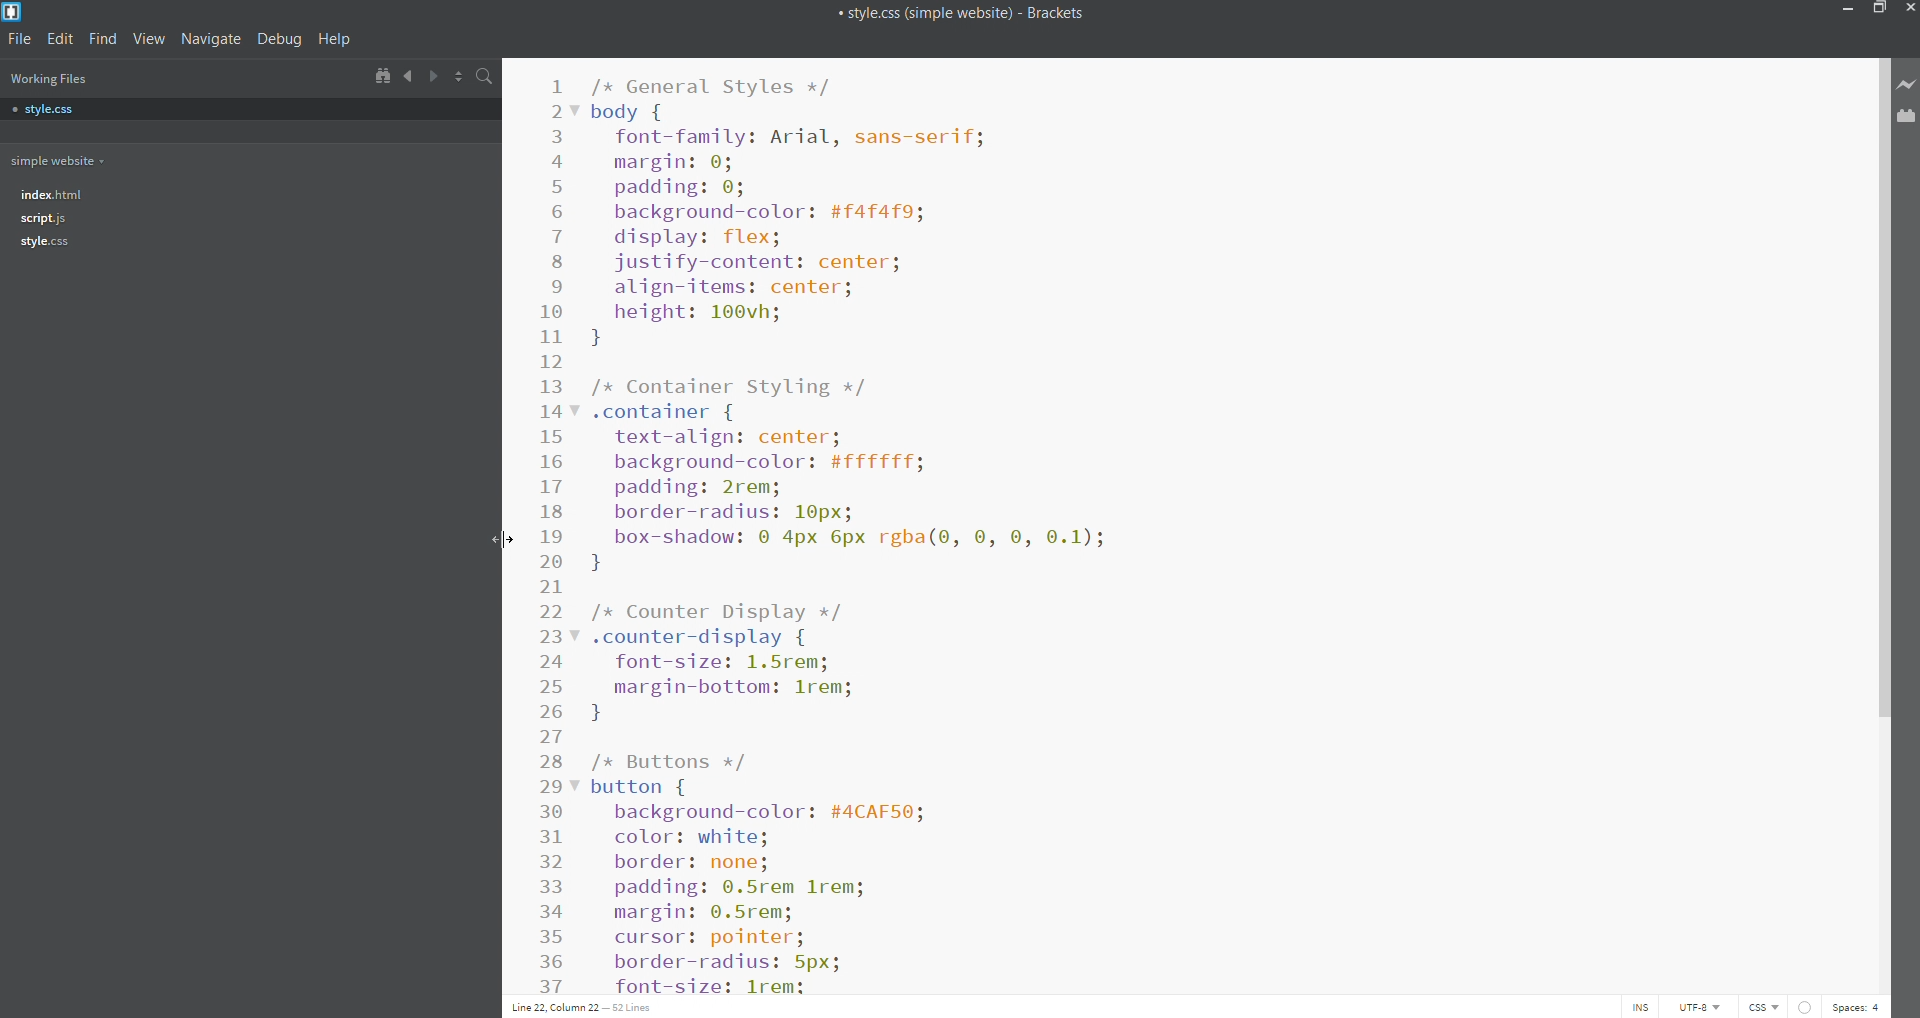 Image resolution: width=1920 pixels, height=1018 pixels. What do you see at coordinates (1908, 12) in the screenshot?
I see `close` at bounding box center [1908, 12].